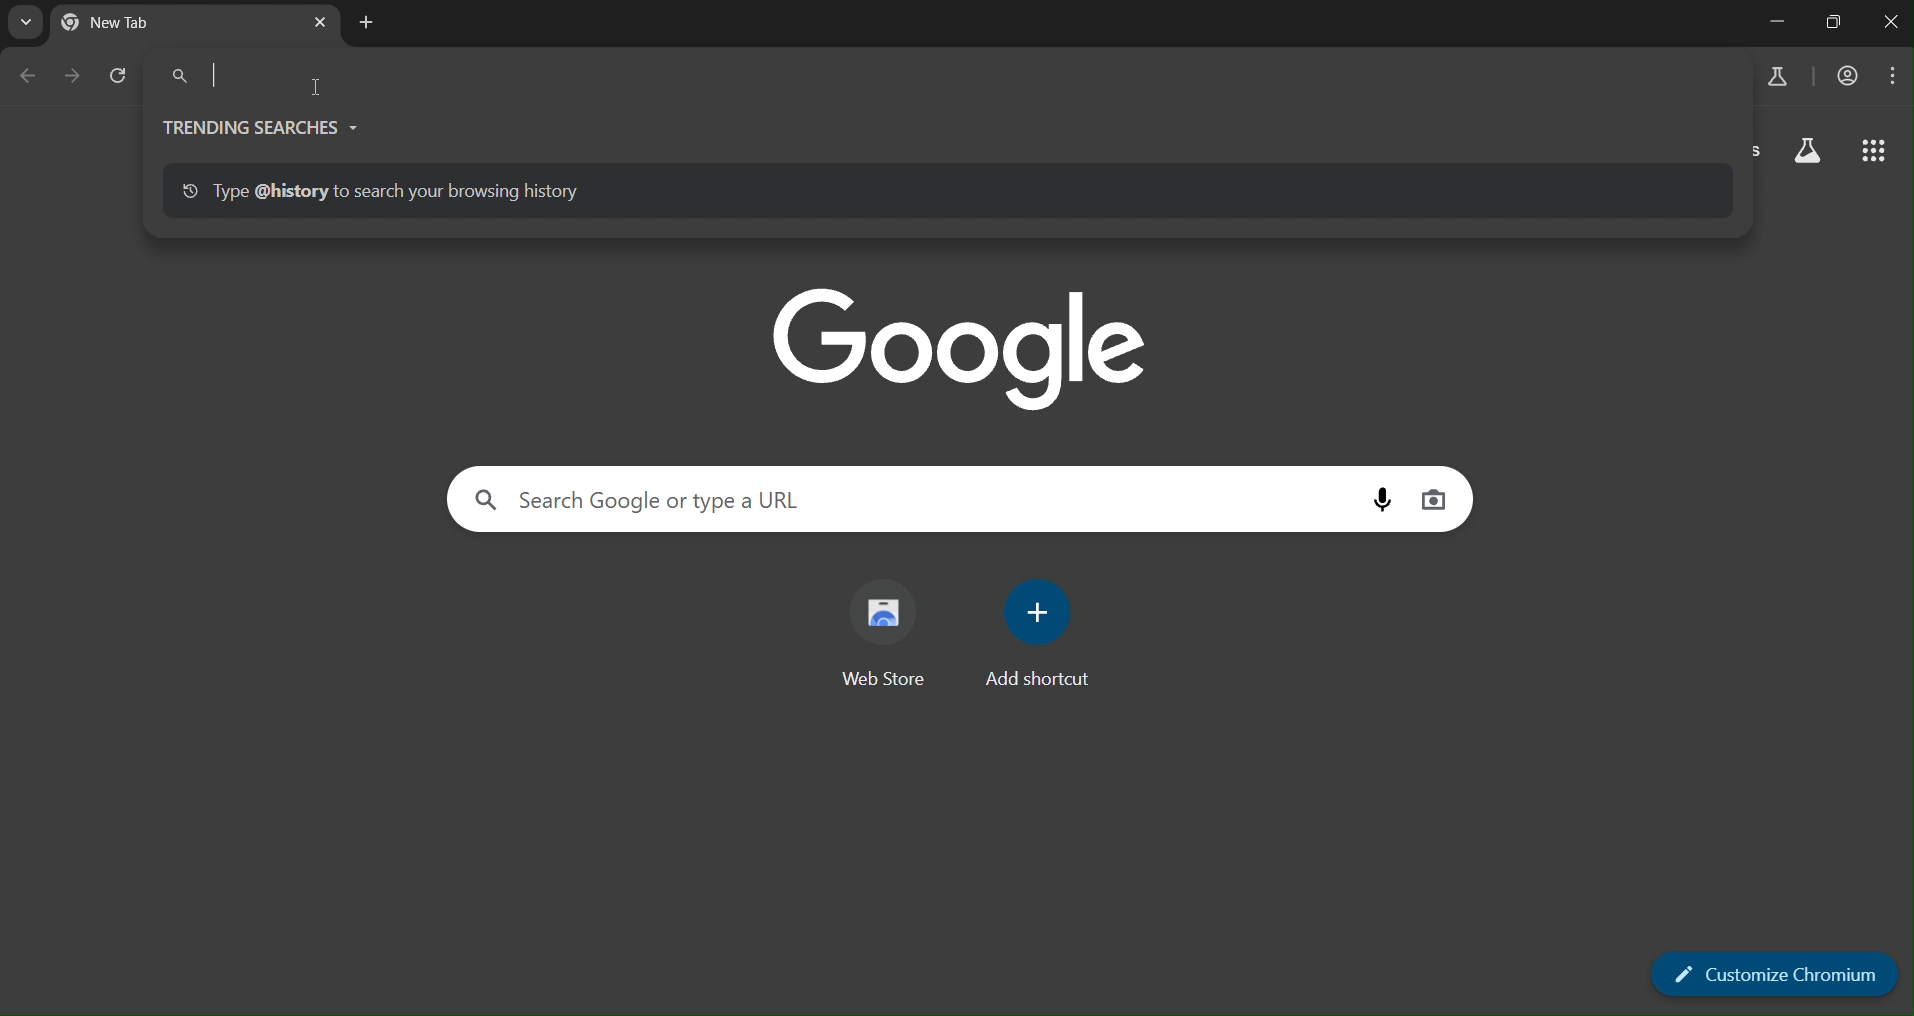  Describe the element at coordinates (158, 24) in the screenshot. I see `new tab` at that location.